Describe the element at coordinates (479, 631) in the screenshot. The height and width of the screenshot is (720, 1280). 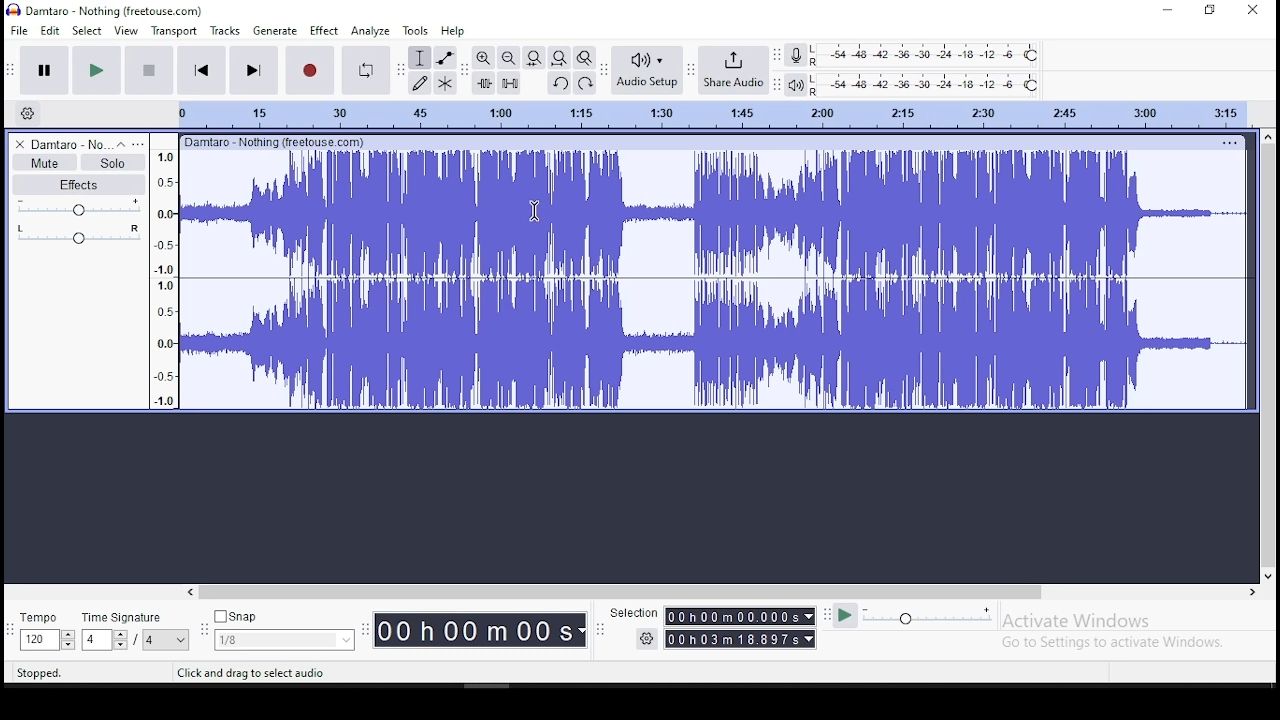
I see `00 h 00 m 00 s` at that location.